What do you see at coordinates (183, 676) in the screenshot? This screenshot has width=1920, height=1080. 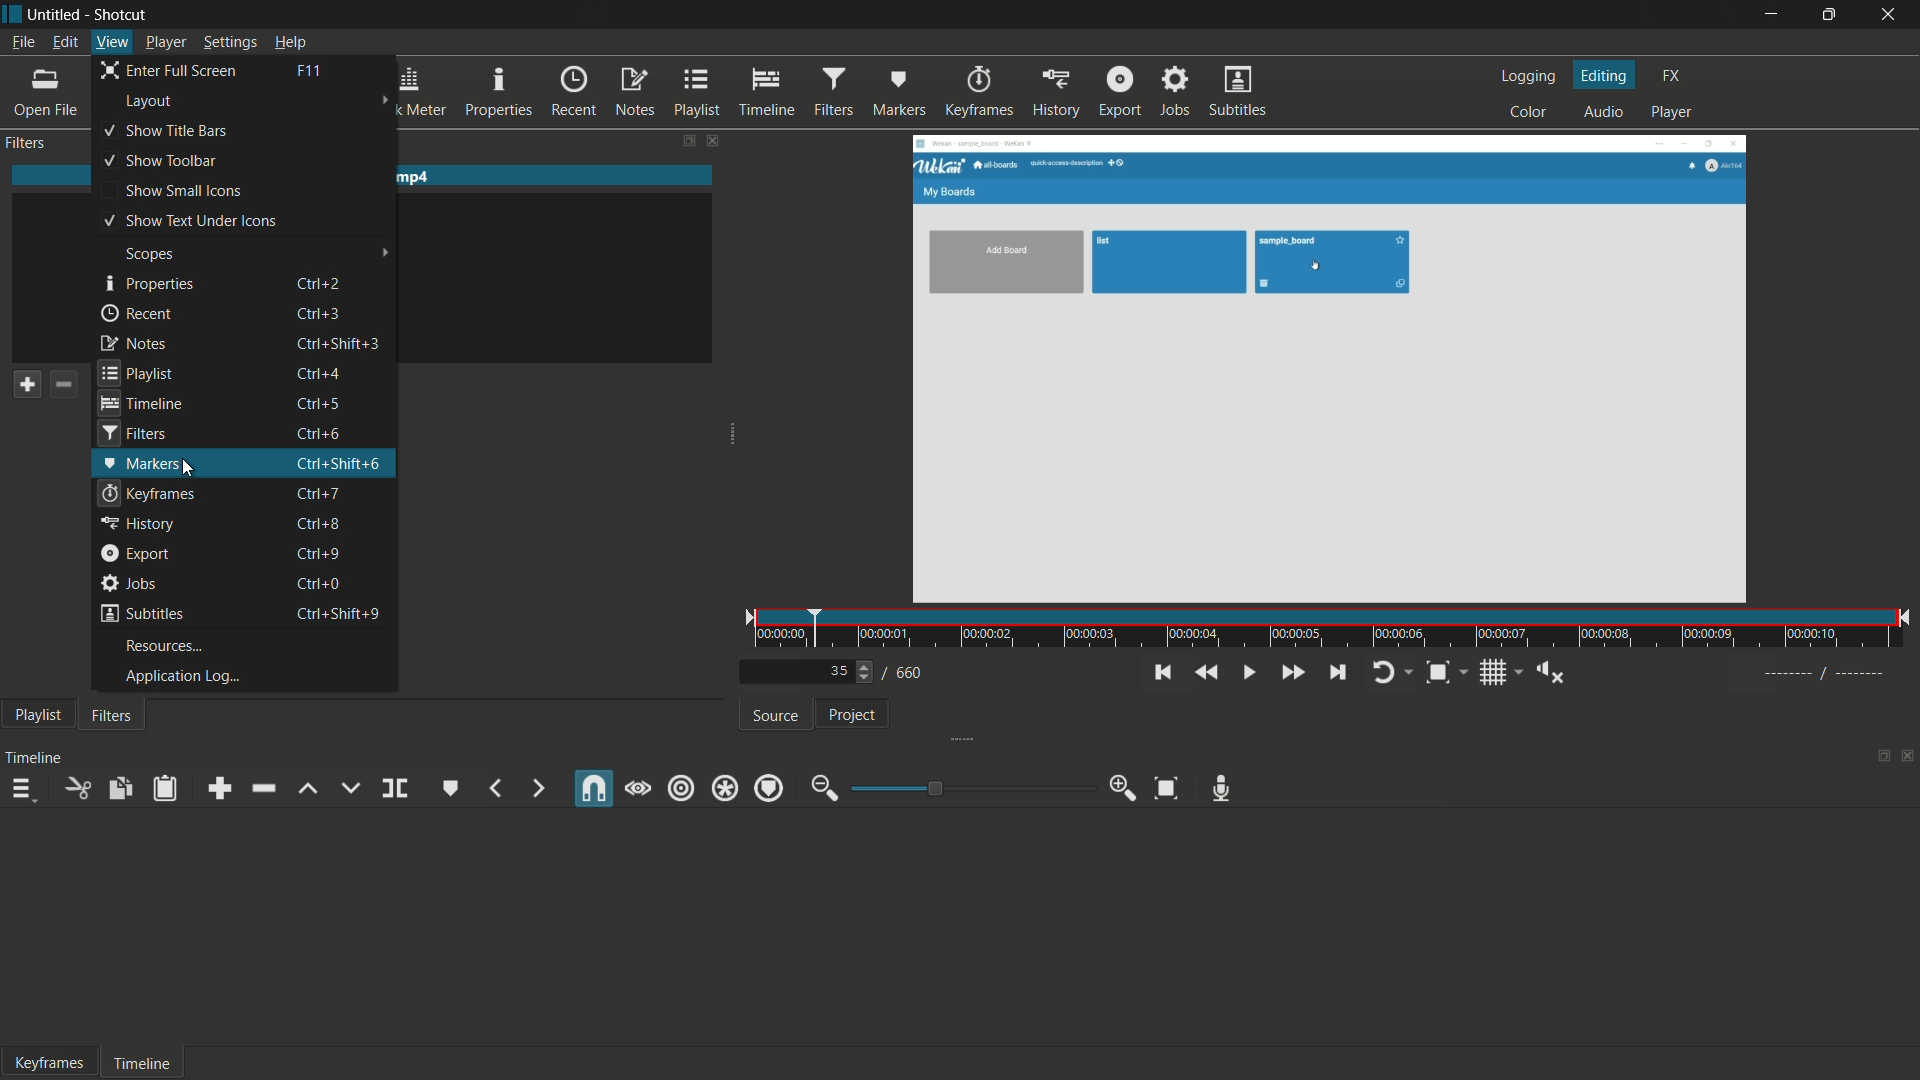 I see `application log` at bounding box center [183, 676].